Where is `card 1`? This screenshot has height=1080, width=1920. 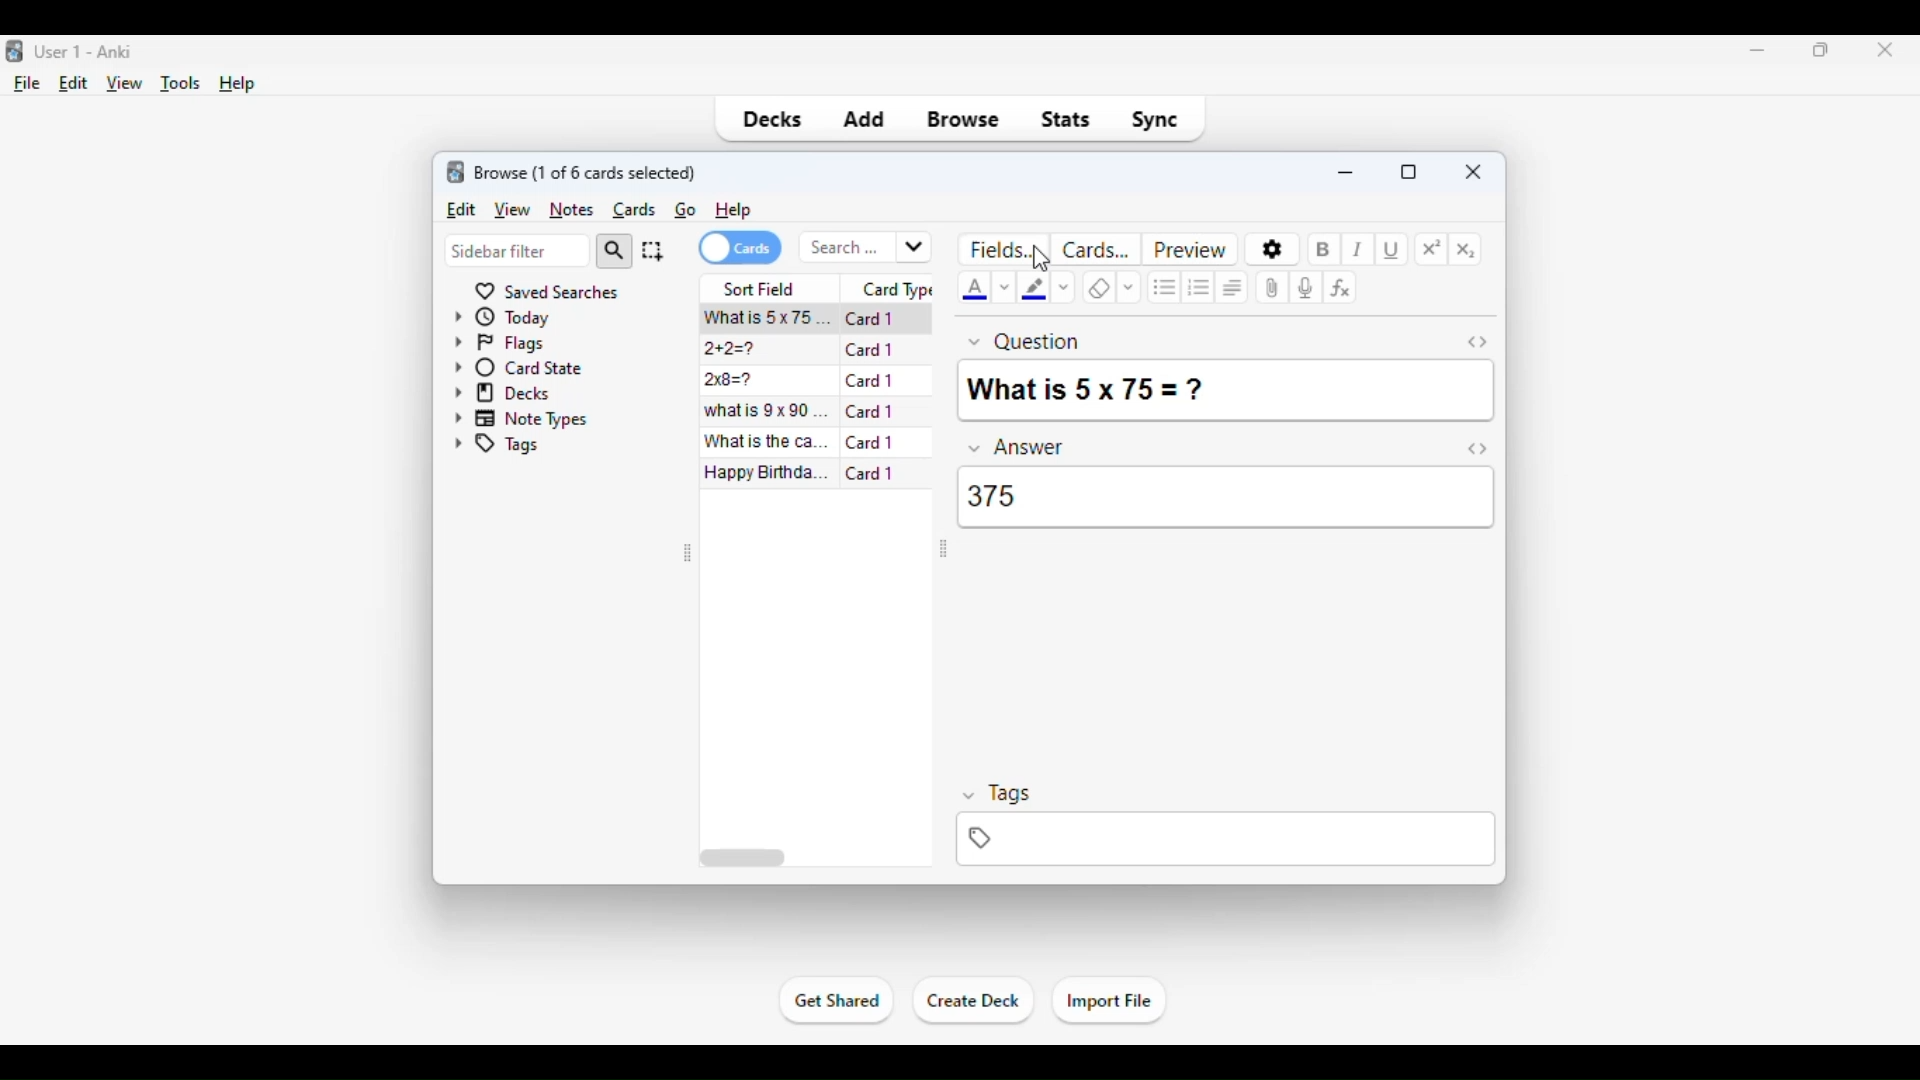
card 1 is located at coordinates (871, 380).